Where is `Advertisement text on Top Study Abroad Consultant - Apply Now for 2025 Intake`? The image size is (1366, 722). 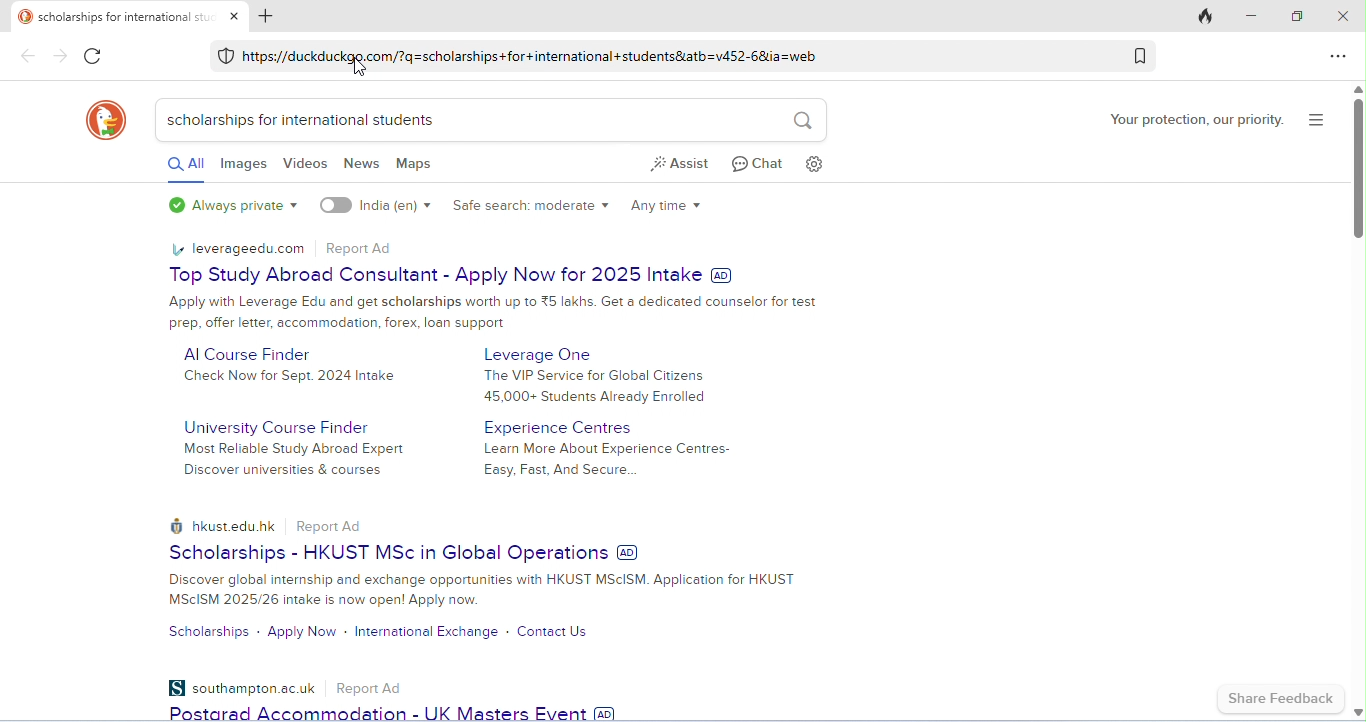
Advertisement text on Top Study Abroad Consultant - Apply Now for 2025 Intake is located at coordinates (496, 317).